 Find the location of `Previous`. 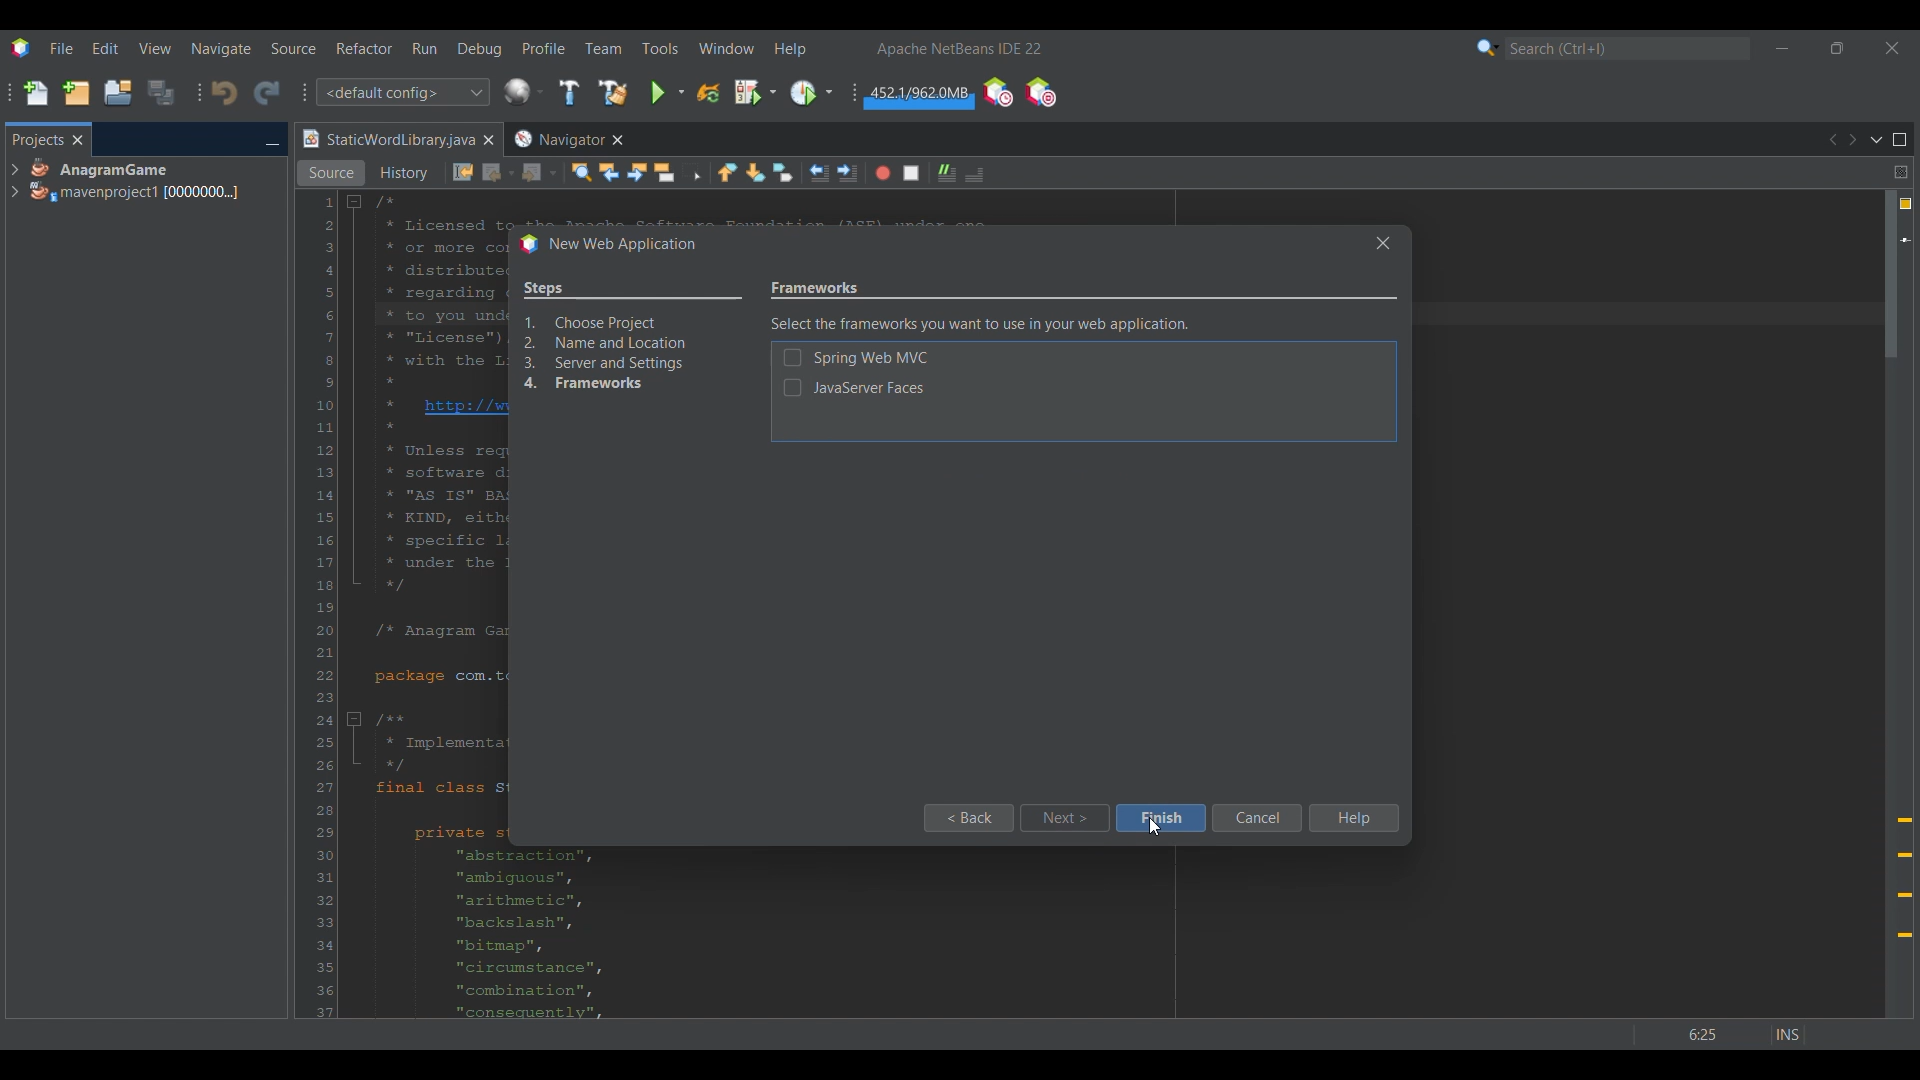

Previous is located at coordinates (1831, 140).